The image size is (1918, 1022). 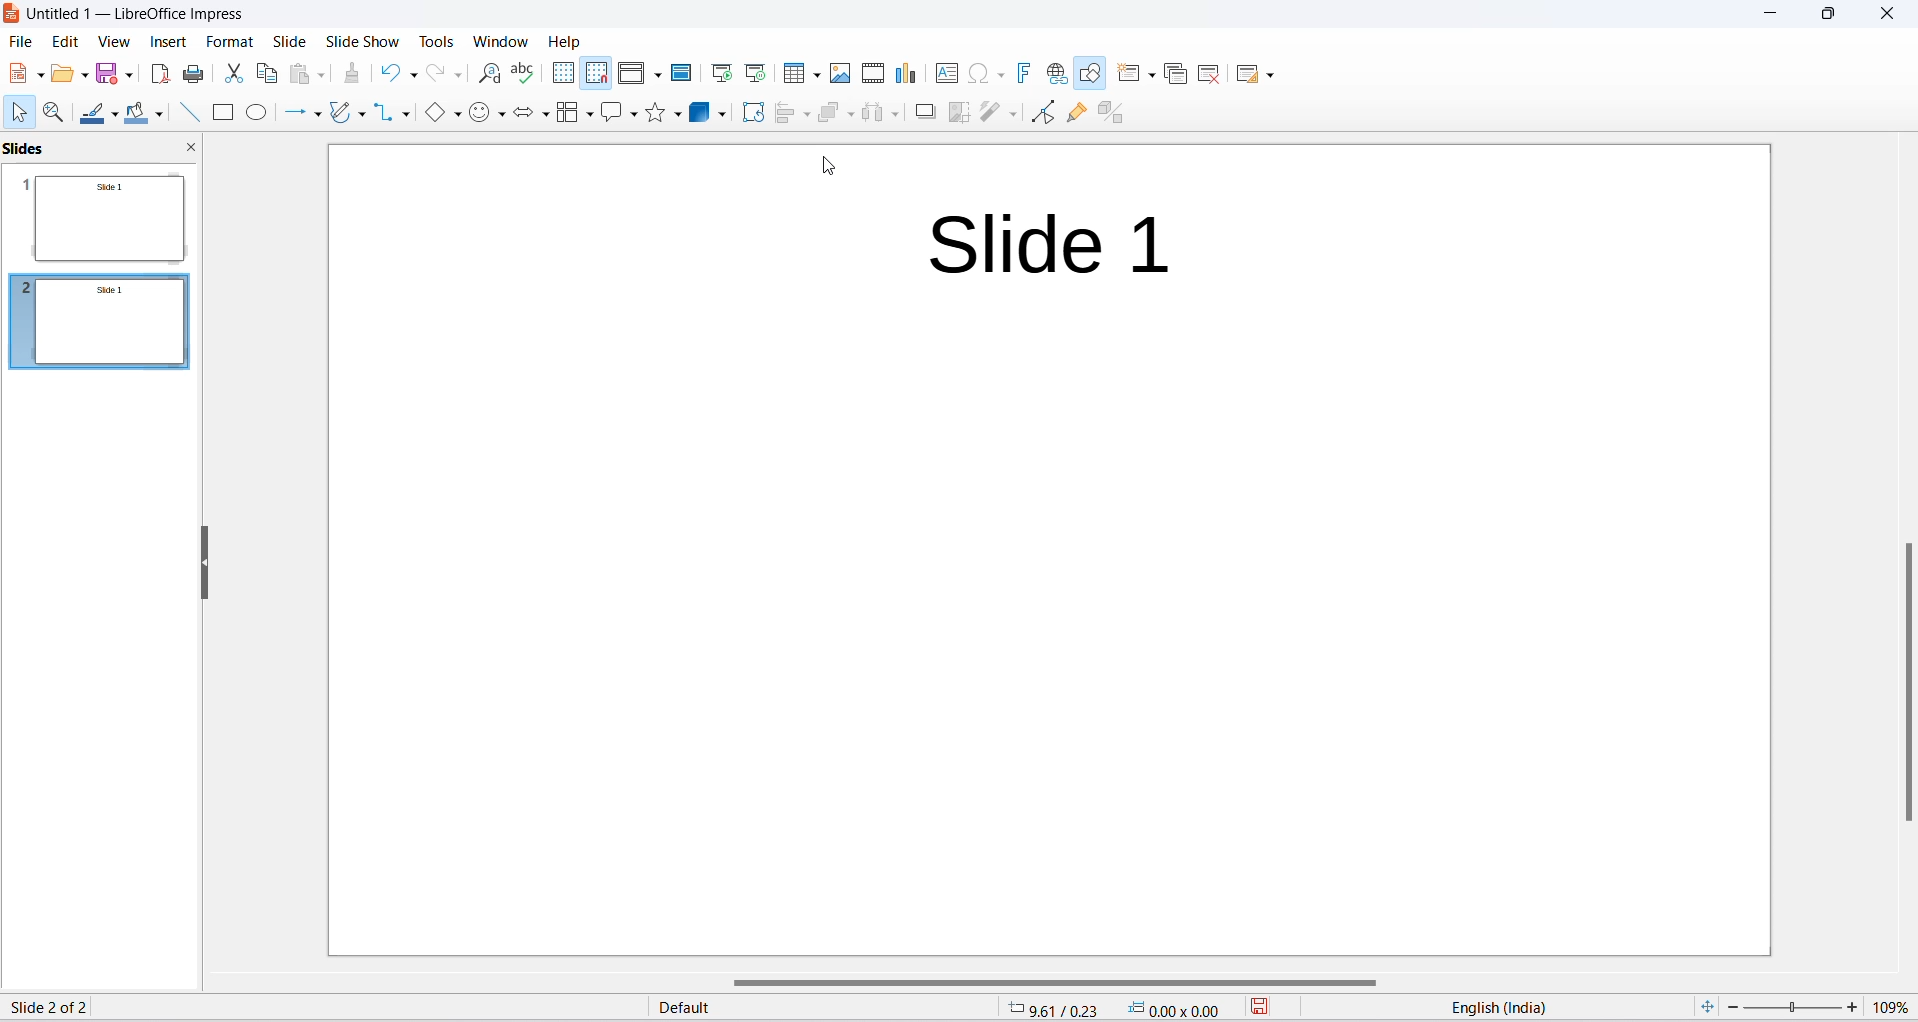 I want to click on show gluepoint functions, so click(x=1074, y=112).